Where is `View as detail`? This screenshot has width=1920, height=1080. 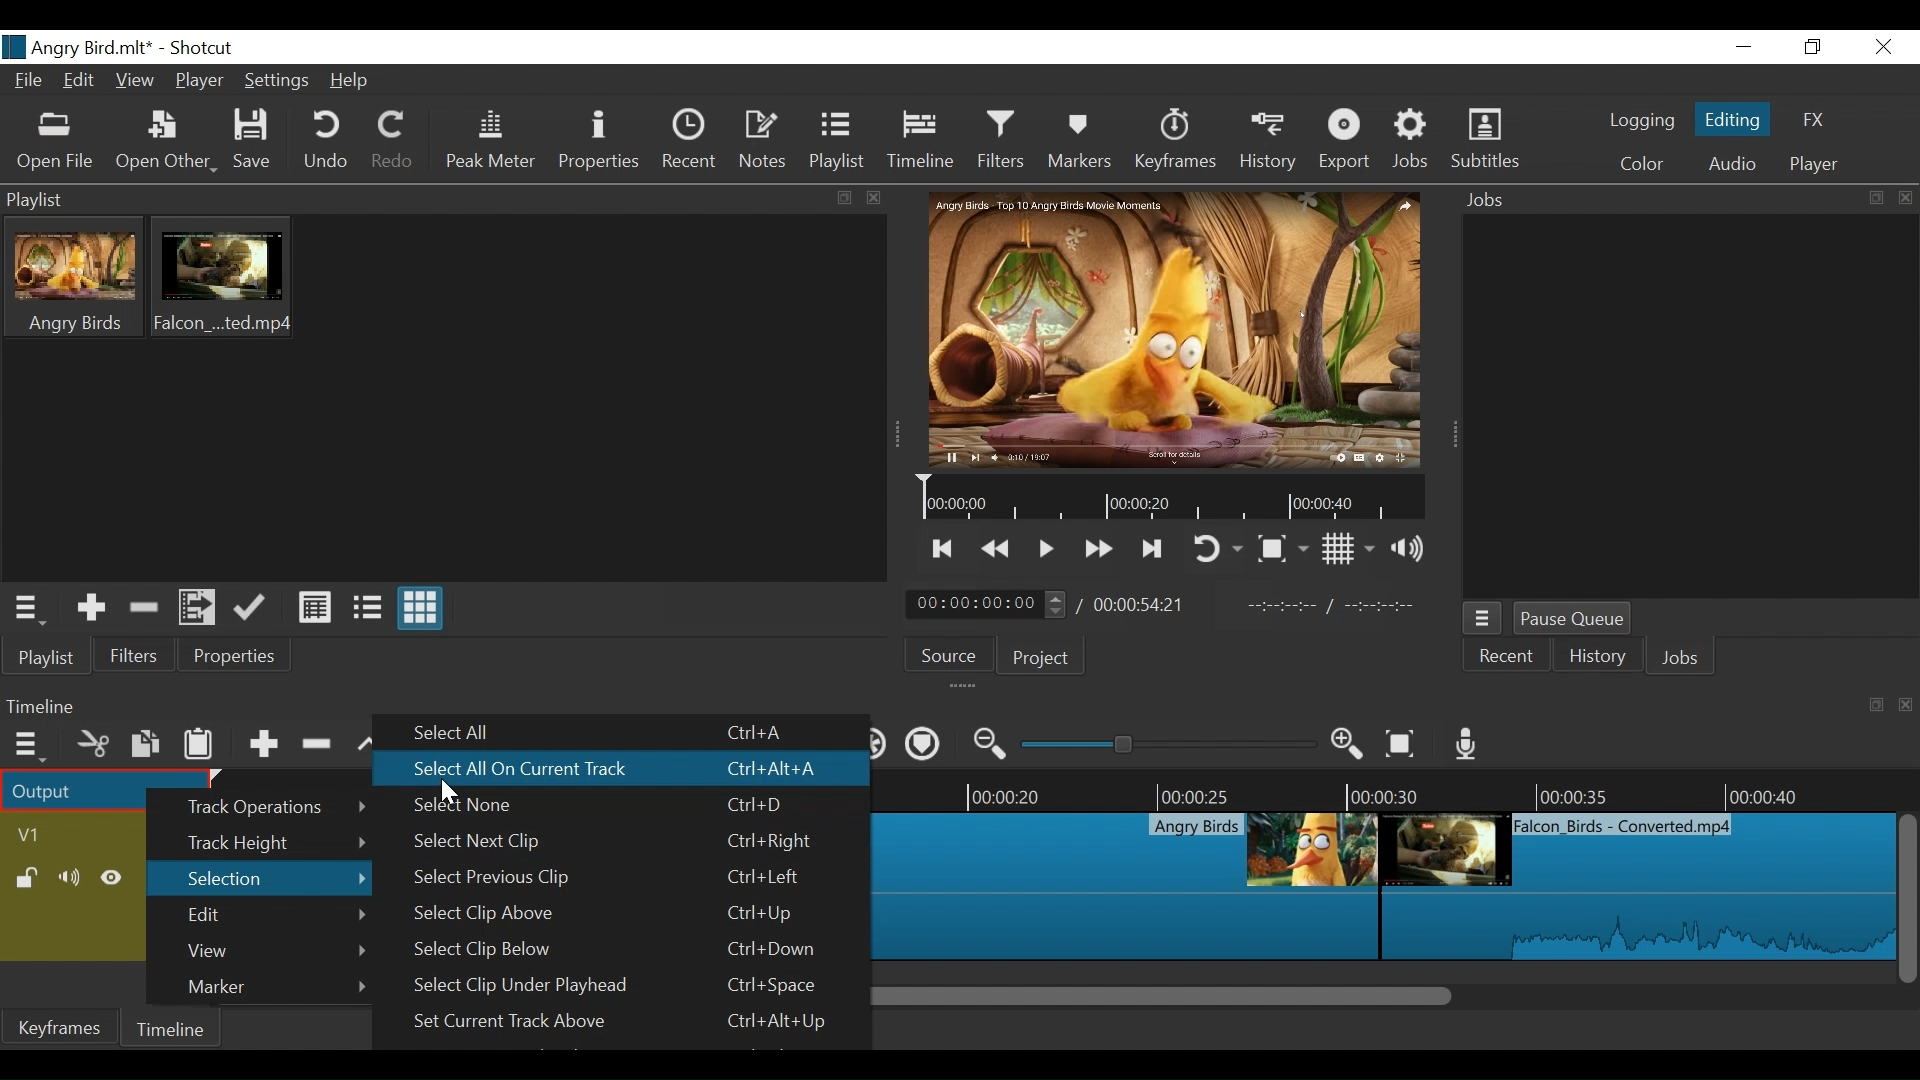
View as detail is located at coordinates (316, 607).